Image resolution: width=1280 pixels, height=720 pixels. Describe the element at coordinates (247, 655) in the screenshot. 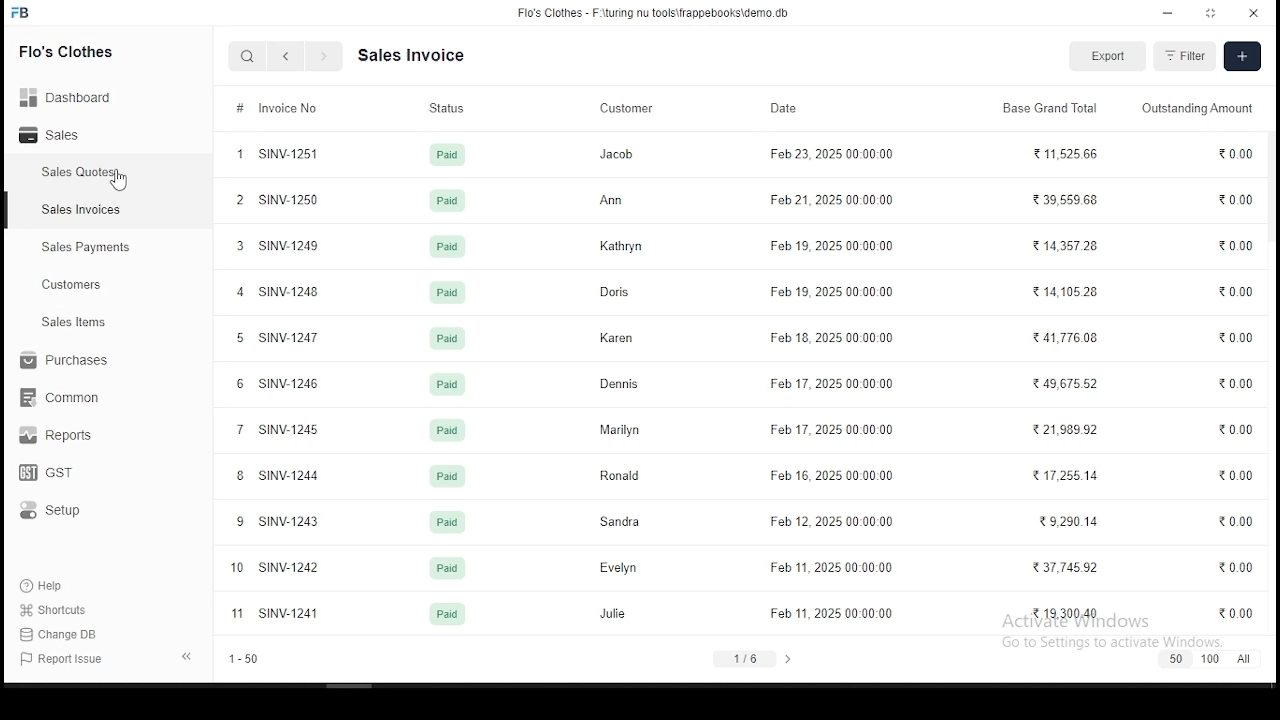

I see `1-50` at that location.